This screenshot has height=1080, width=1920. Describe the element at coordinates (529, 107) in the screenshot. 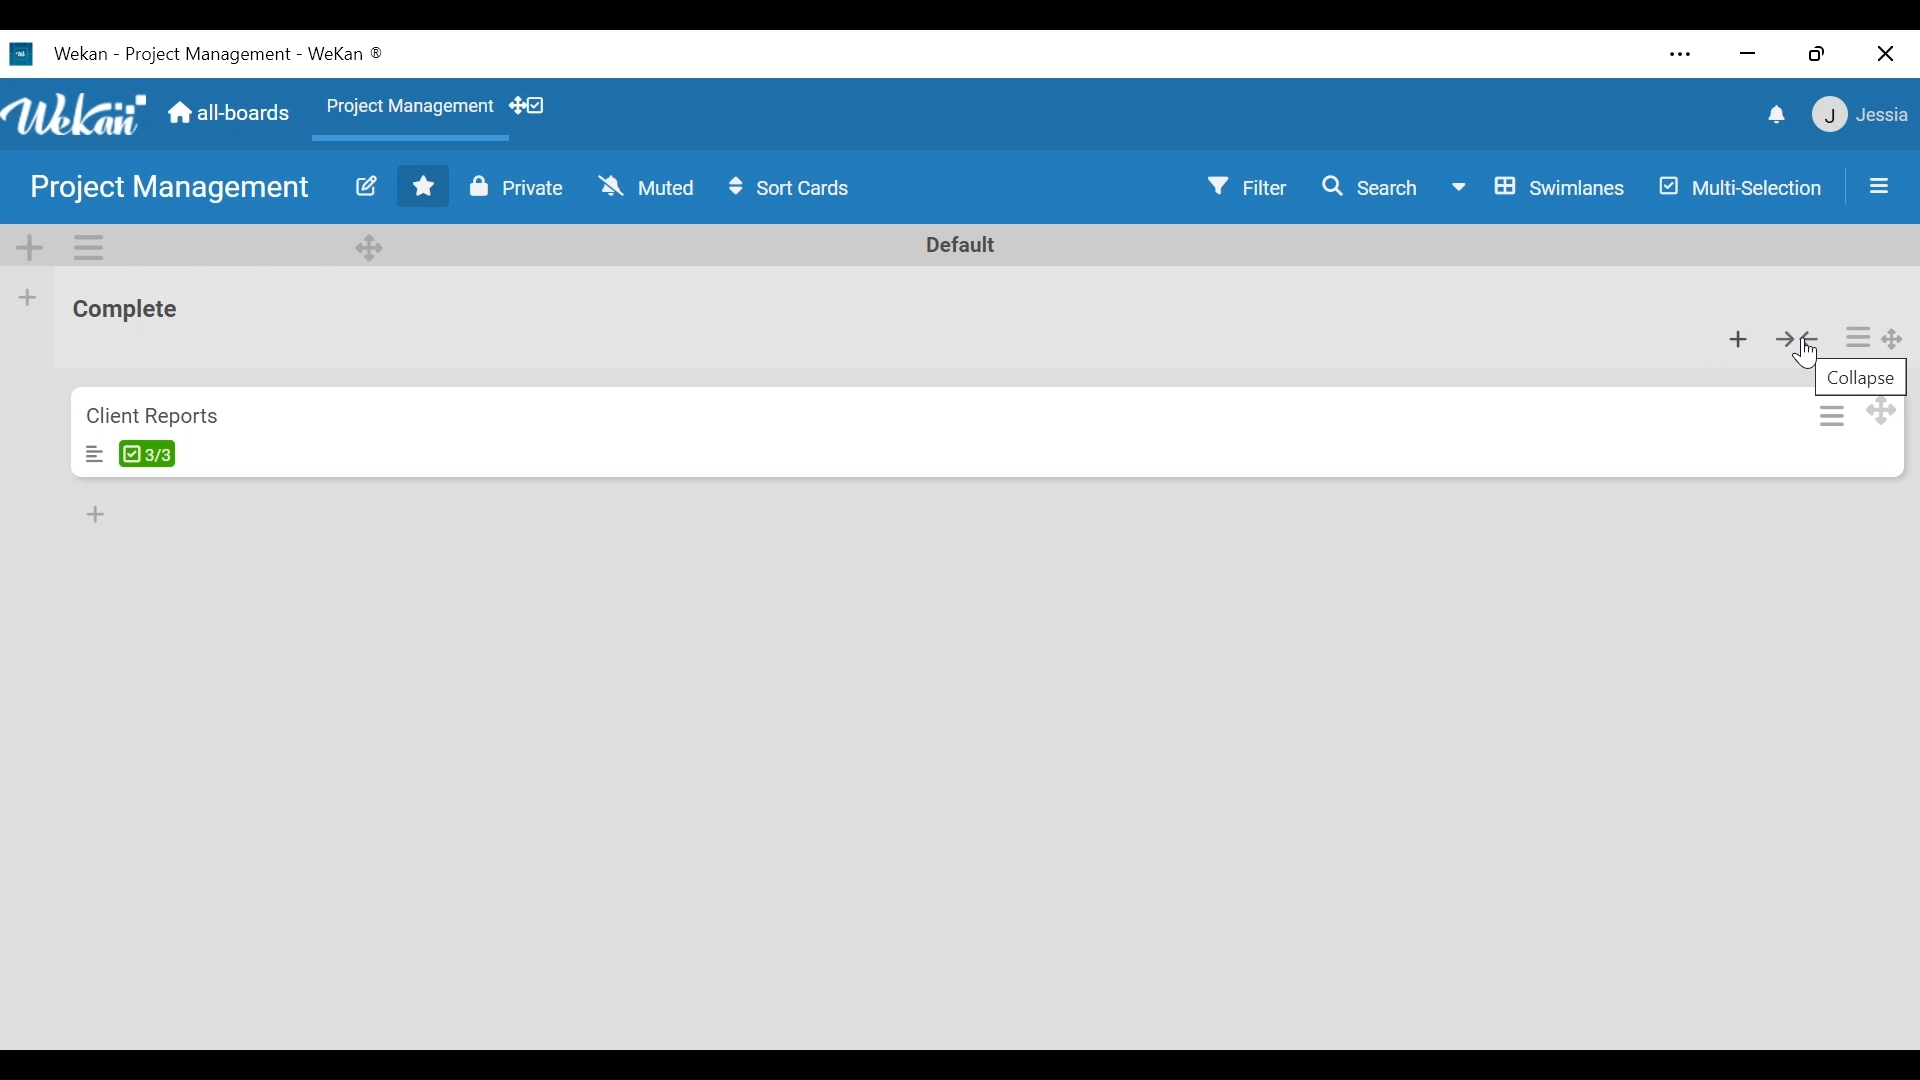

I see `Show/Hide Desktop drag handle` at that location.